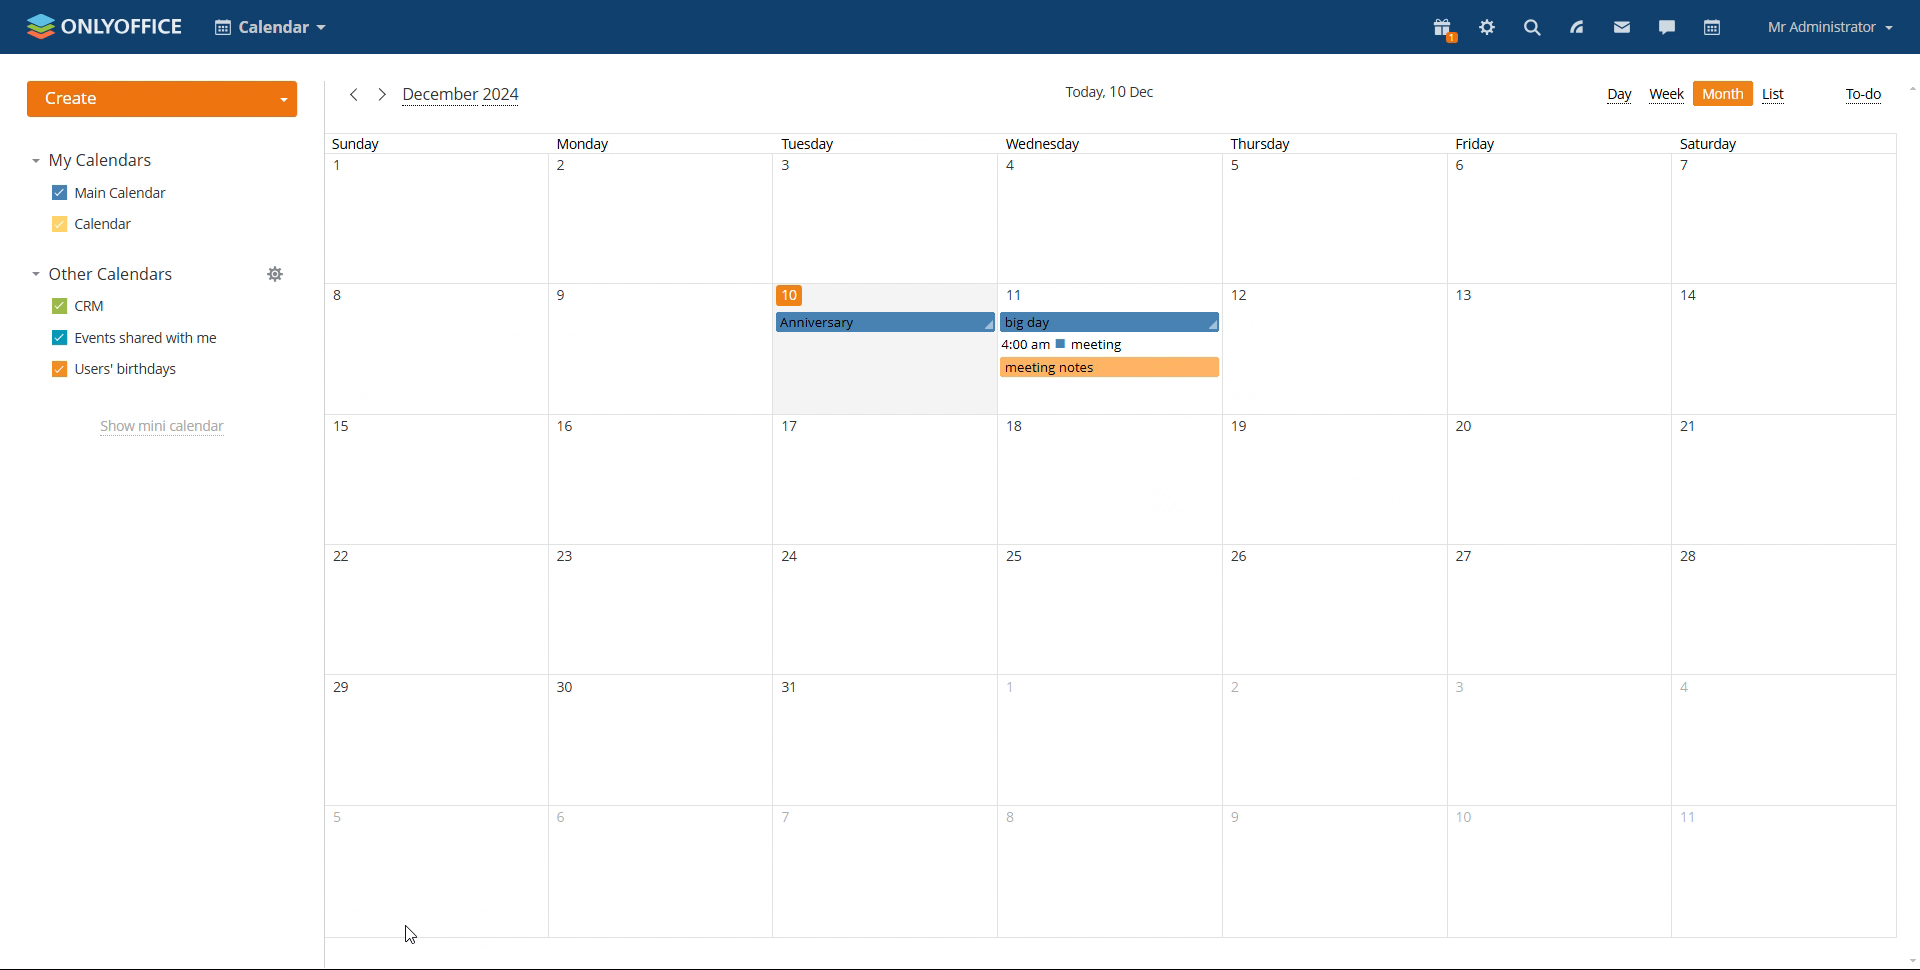 This screenshot has width=1920, height=970. I want to click on week view, so click(1667, 95).